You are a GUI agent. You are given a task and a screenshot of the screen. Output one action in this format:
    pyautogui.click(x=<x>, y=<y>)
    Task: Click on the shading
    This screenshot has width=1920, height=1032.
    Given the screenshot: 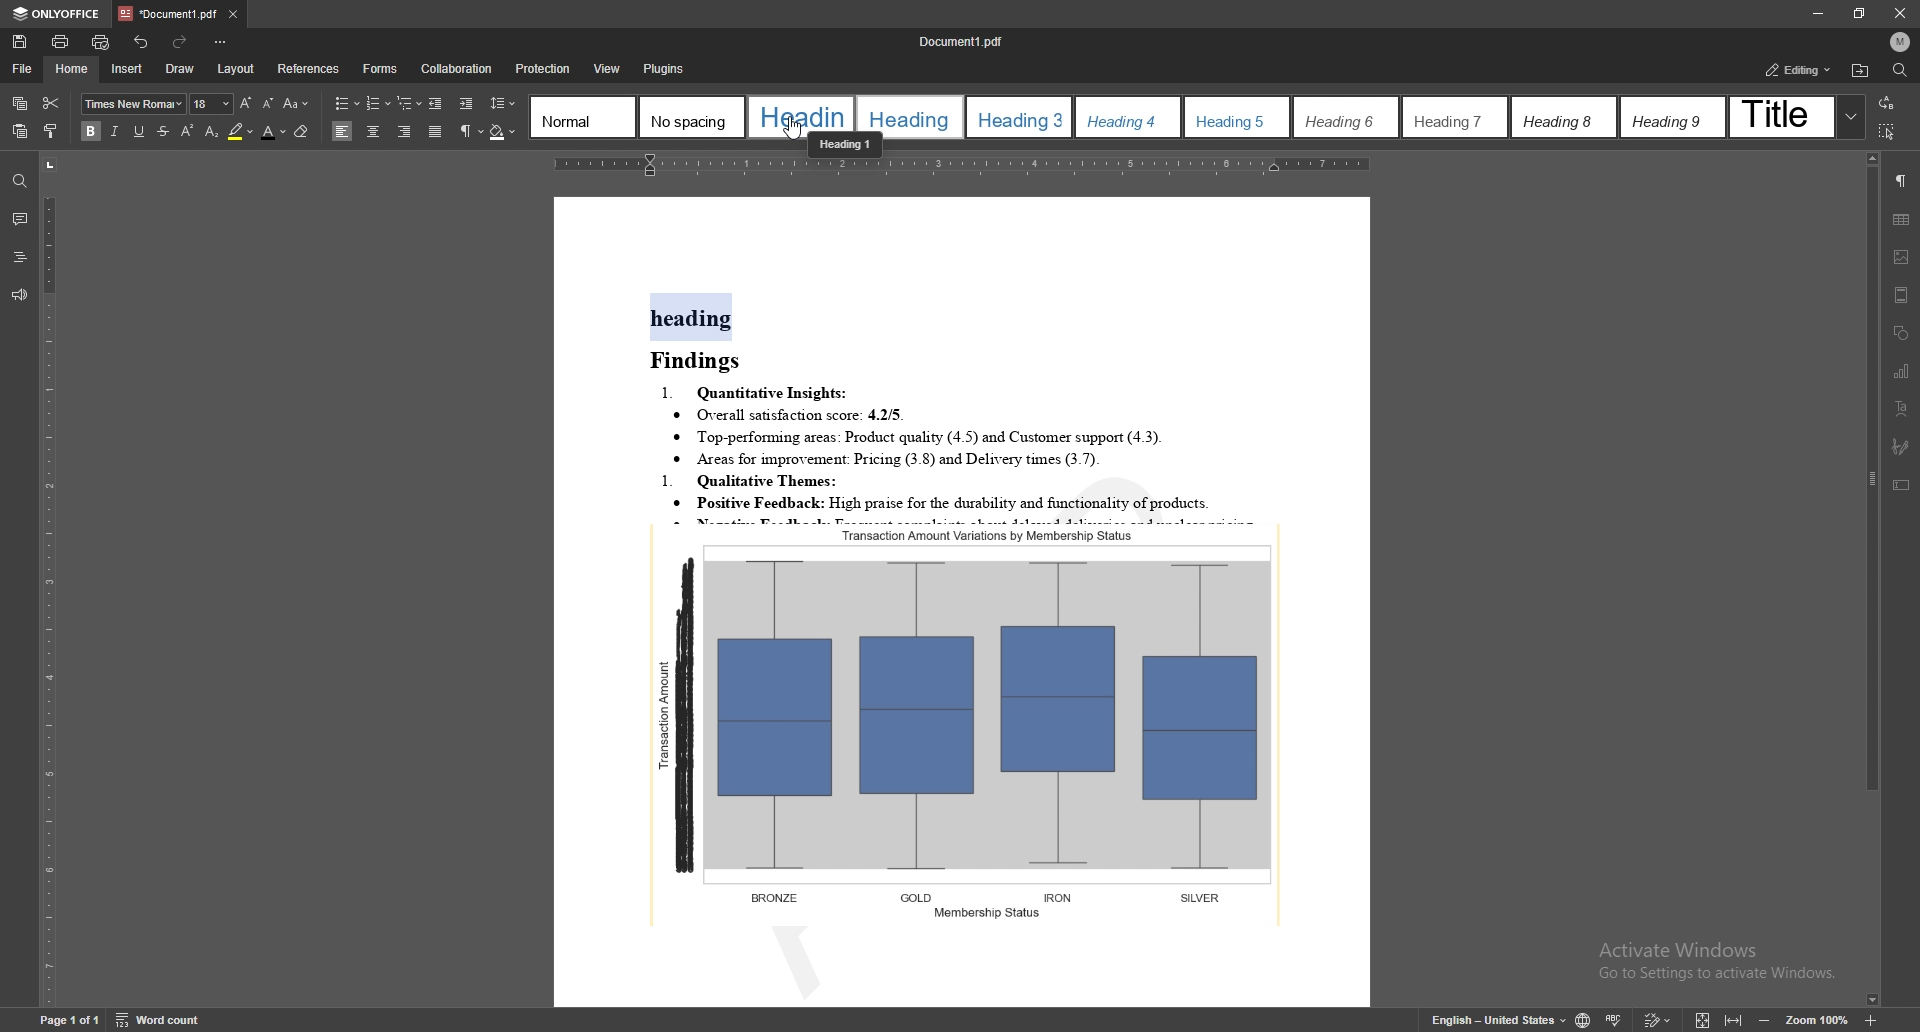 What is the action you would take?
    pyautogui.click(x=503, y=133)
    